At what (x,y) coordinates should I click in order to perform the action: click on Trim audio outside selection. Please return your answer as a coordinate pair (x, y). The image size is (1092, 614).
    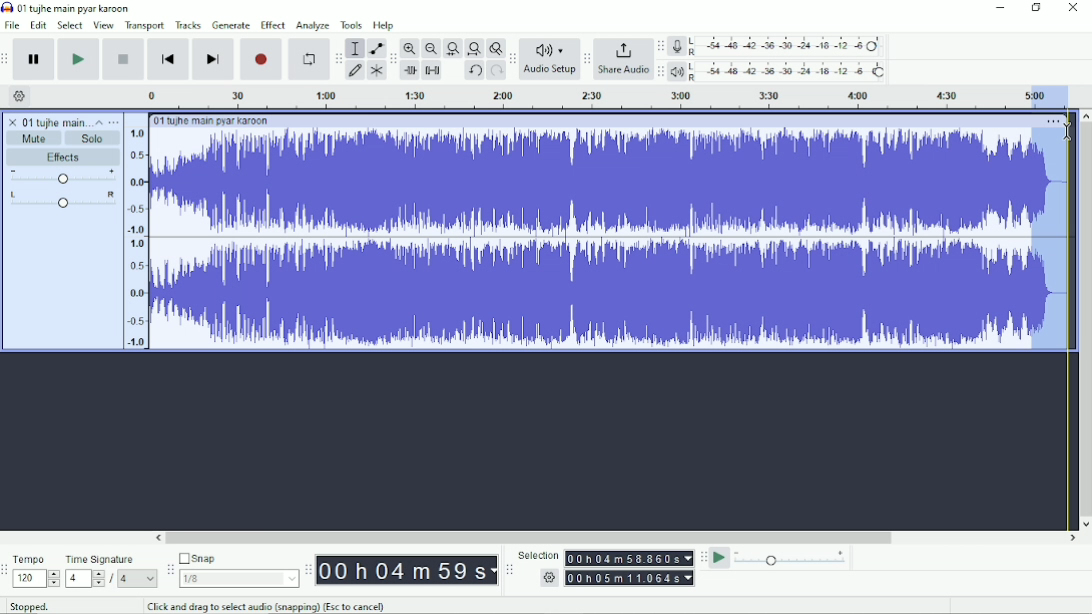
    Looking at the image, I should click on (410, 71).